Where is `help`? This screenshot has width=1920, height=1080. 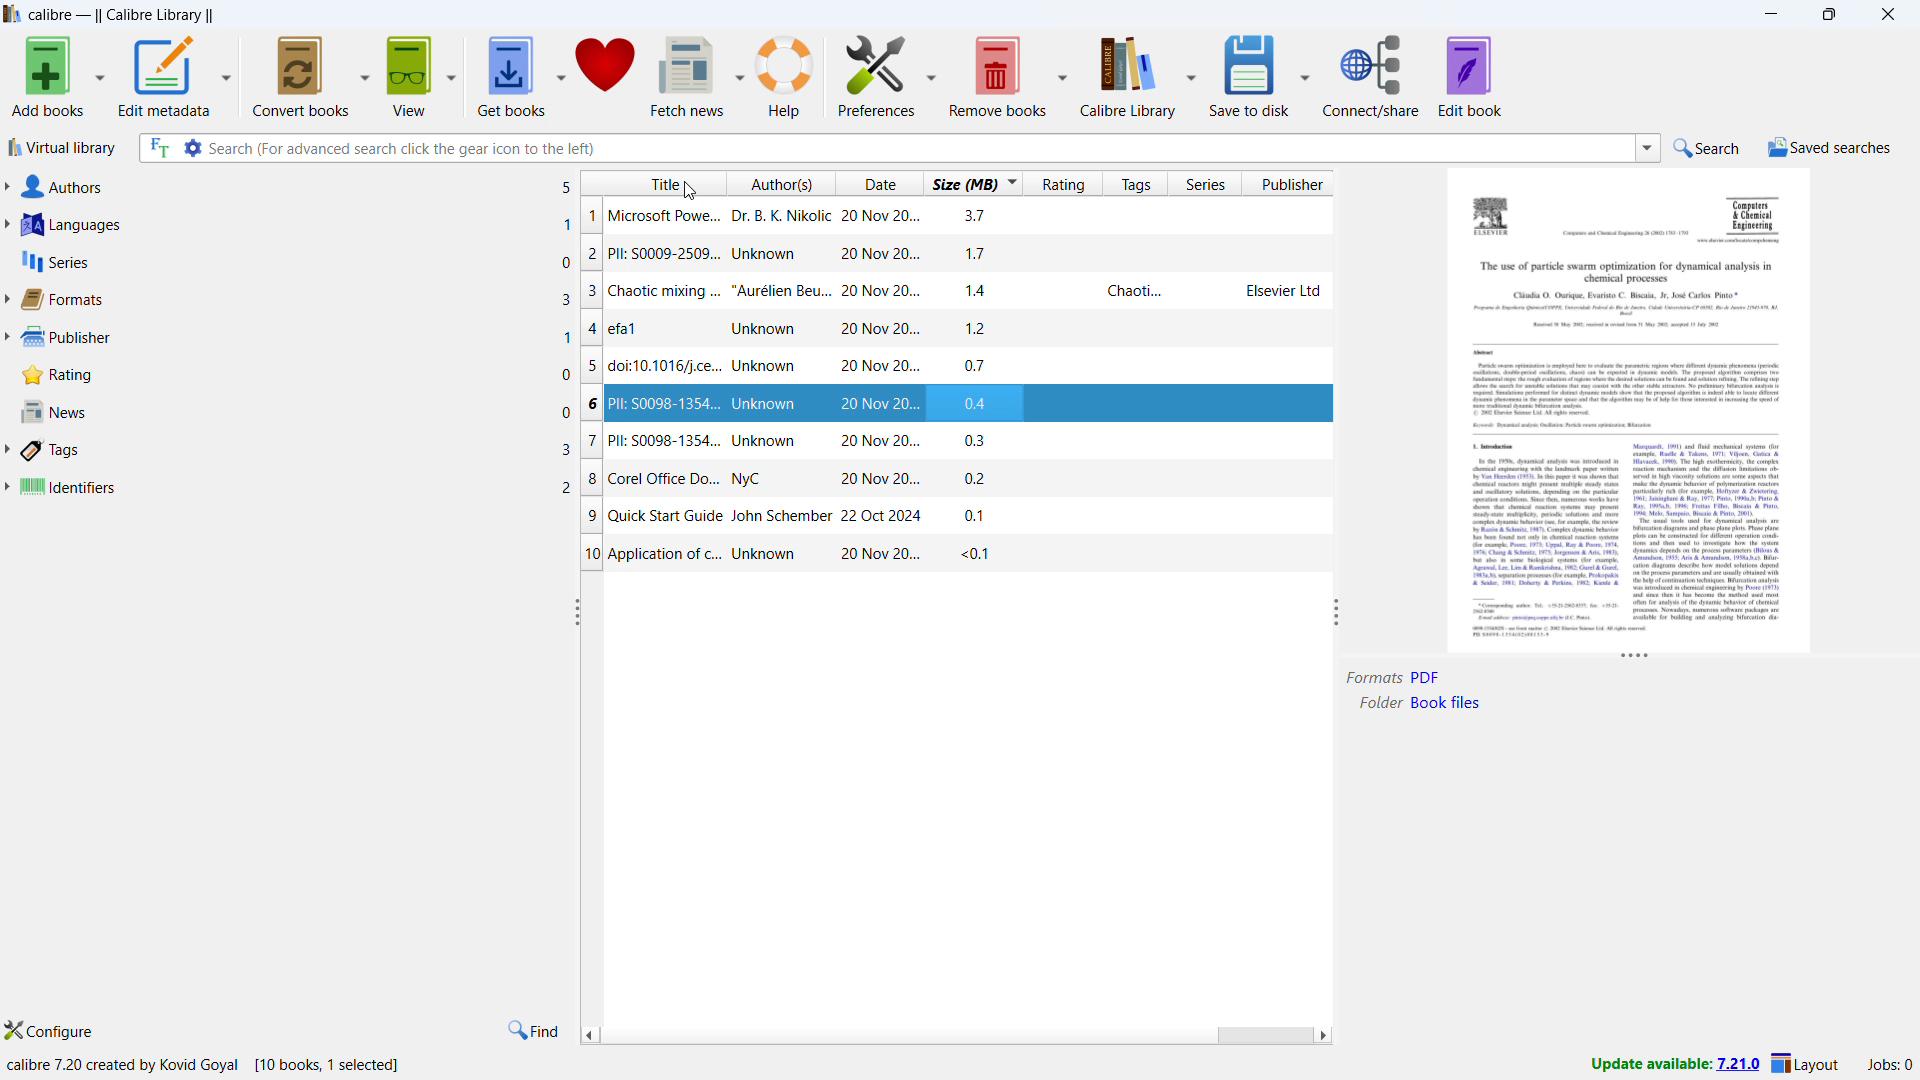
help is located at coordinates (785, 74).